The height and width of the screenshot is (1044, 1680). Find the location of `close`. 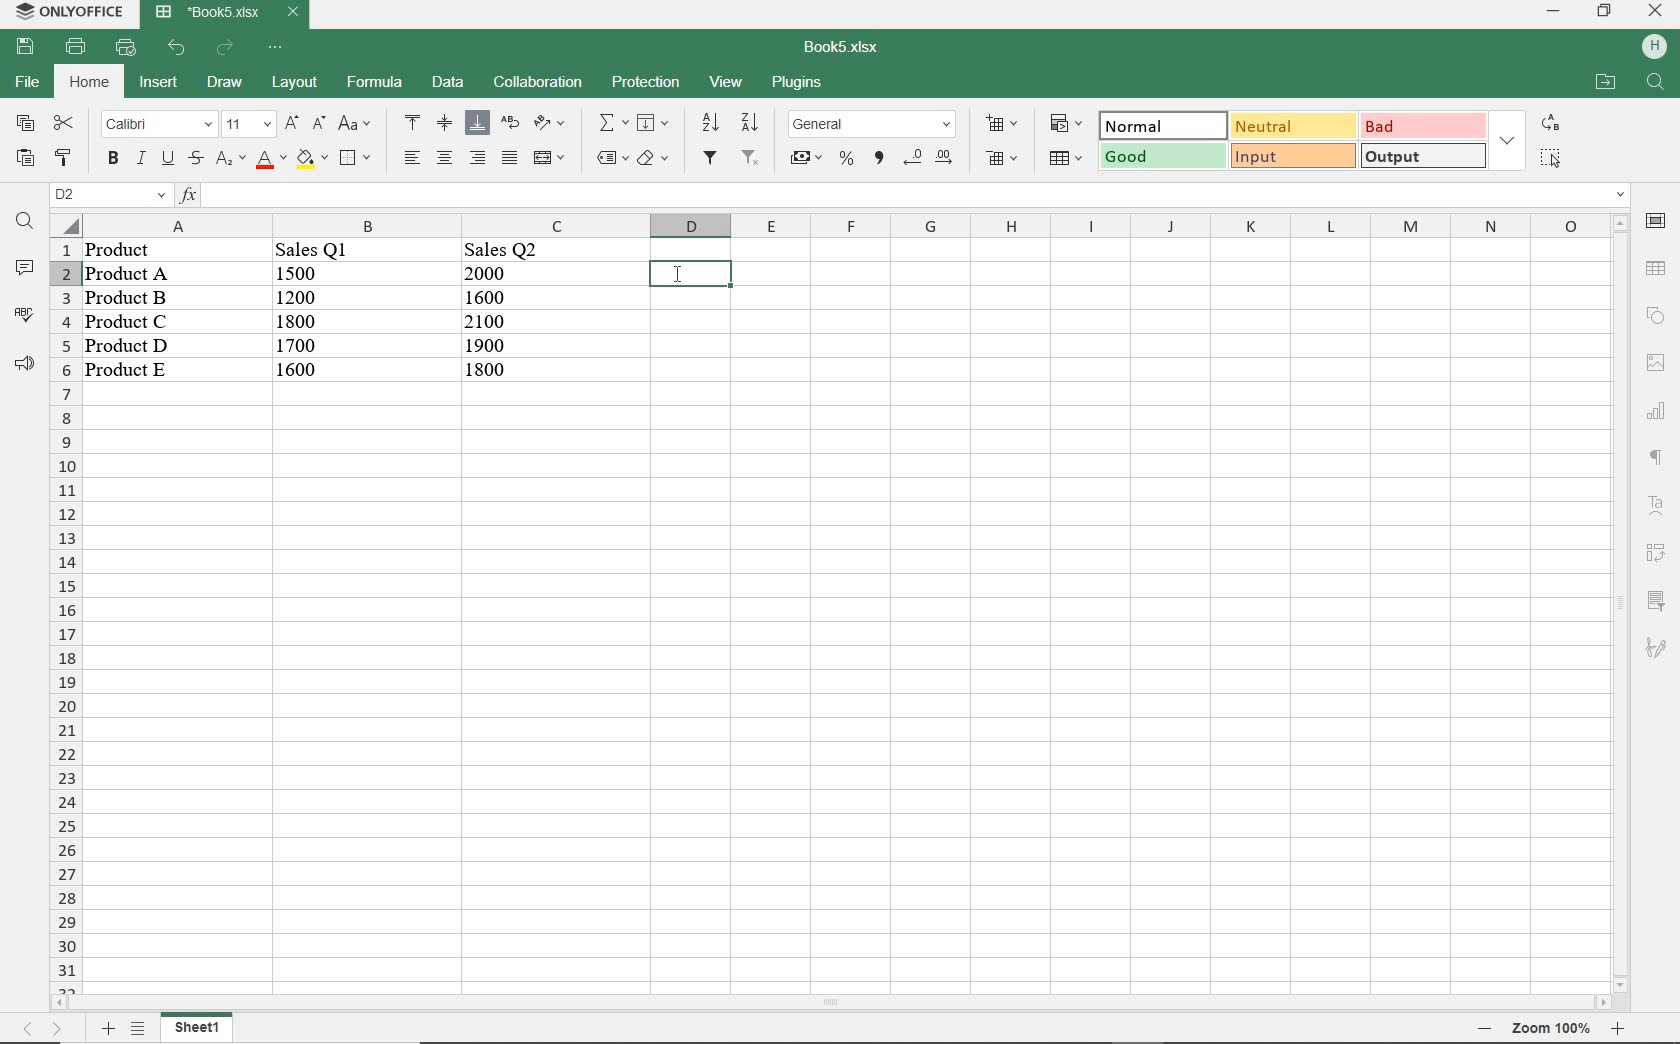

close is located at coordinates (1658, 10).